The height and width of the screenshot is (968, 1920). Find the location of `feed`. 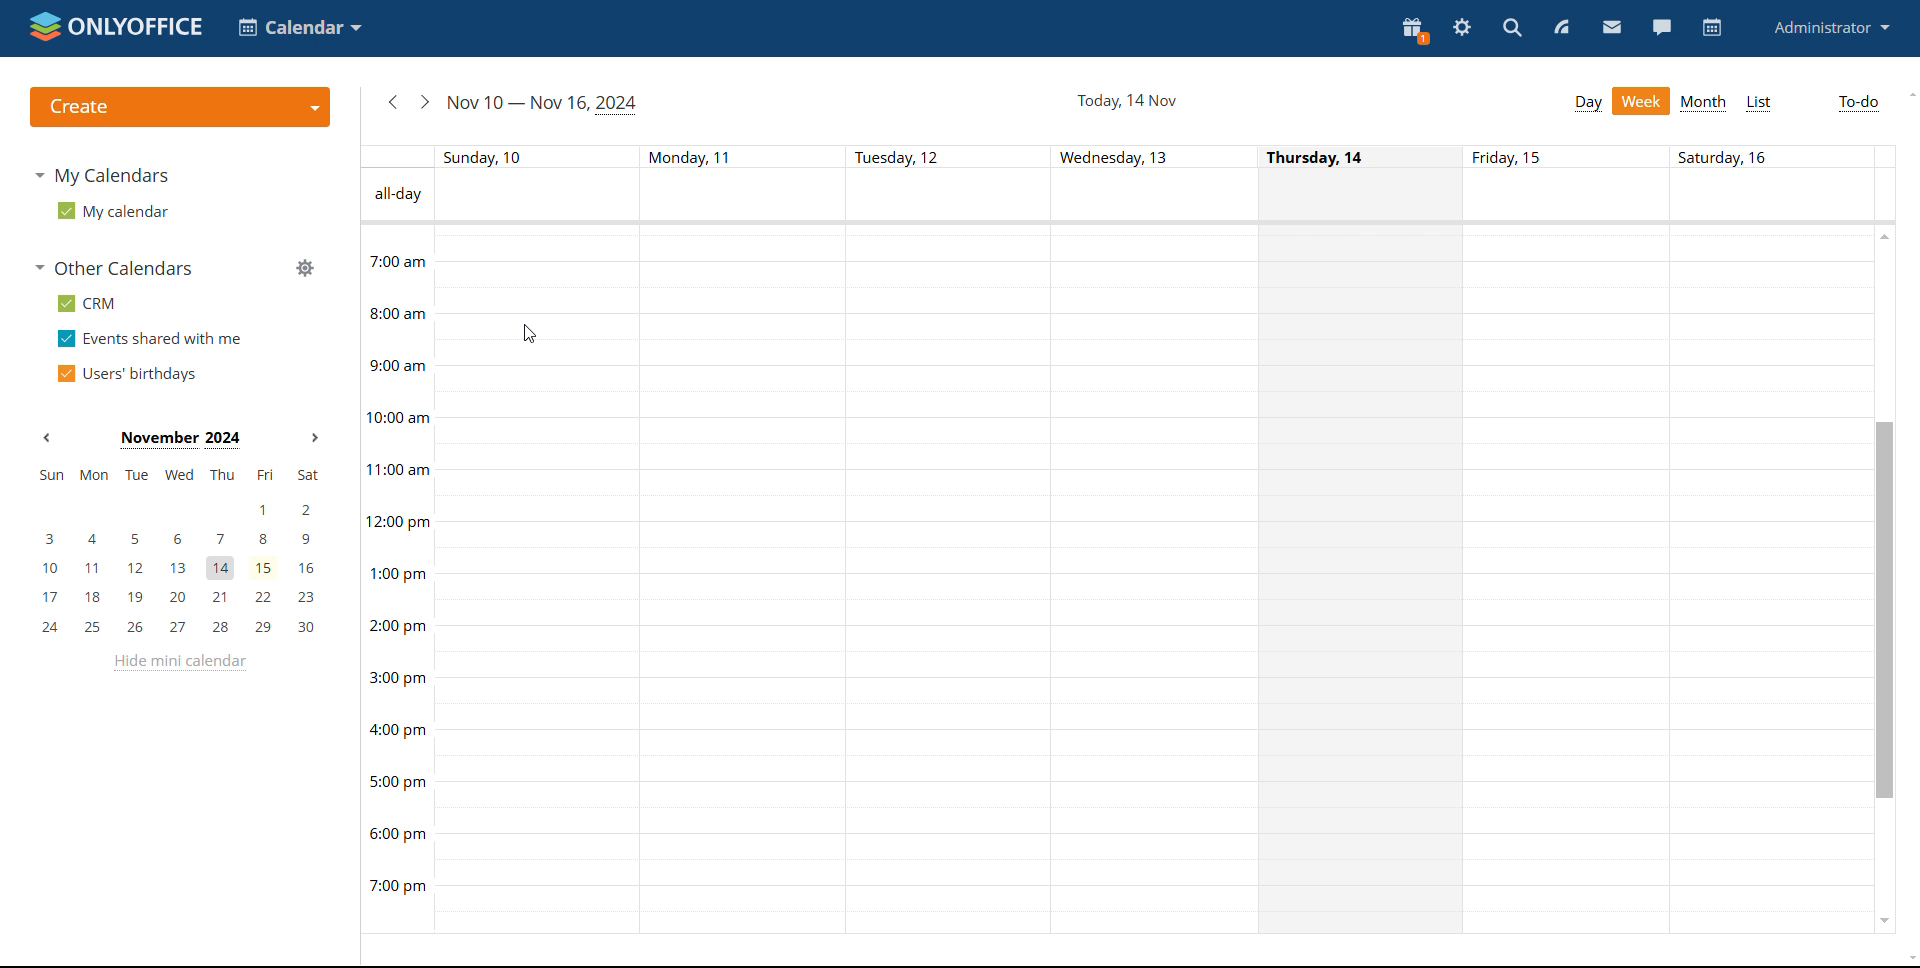

feed is located at coordinates (1562, 27).